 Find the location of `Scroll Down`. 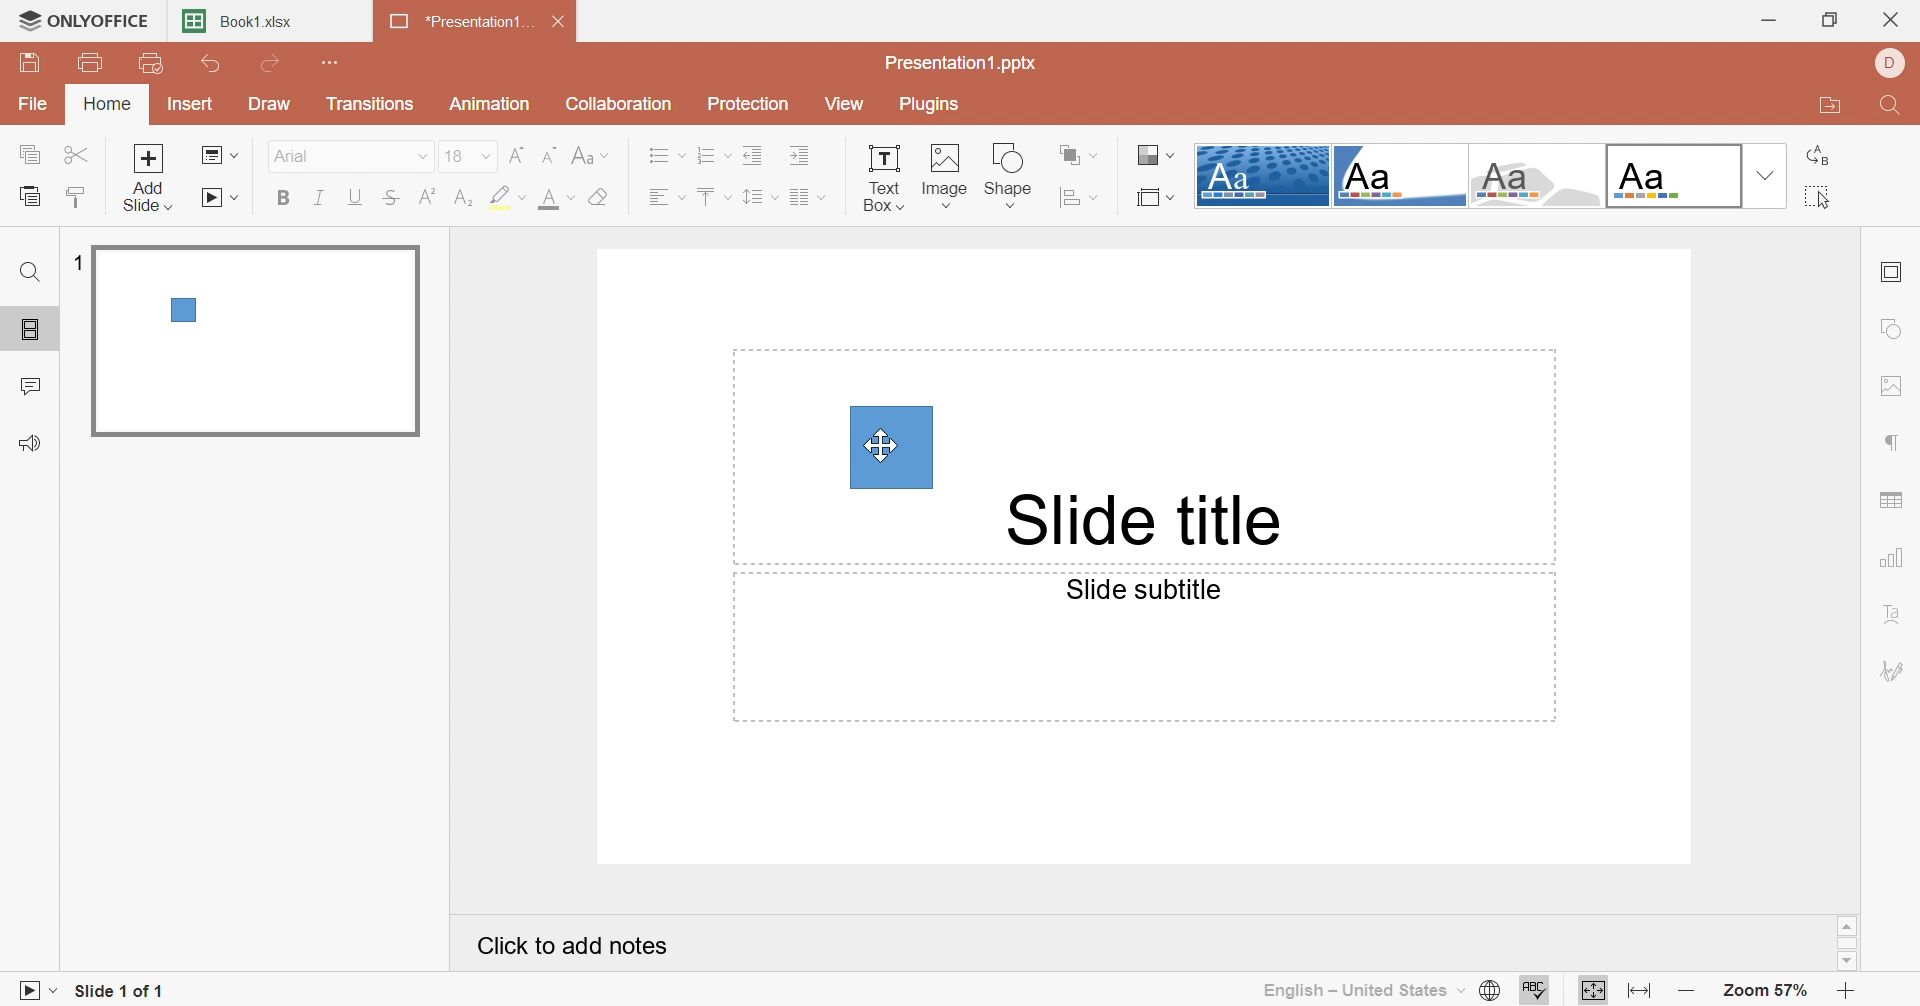

Scroll Down is located at coordinates (1847, 963).